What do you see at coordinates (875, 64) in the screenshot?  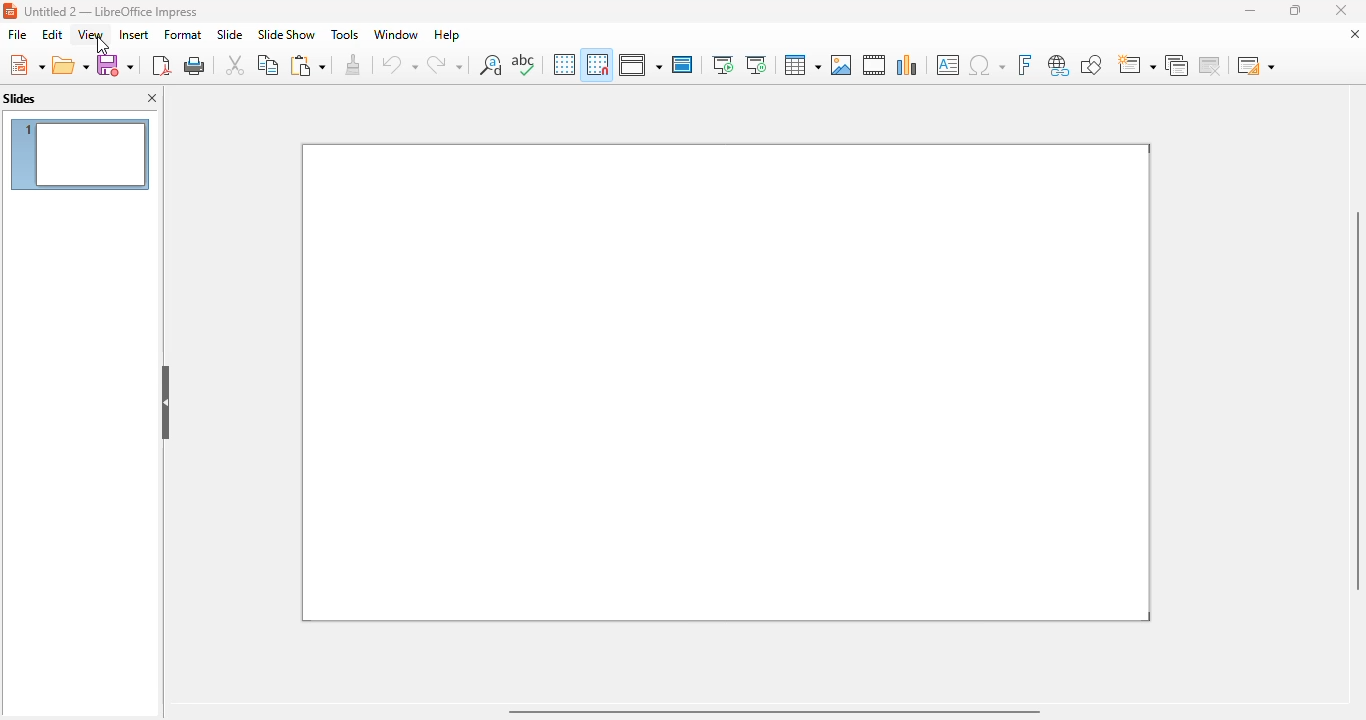 I see `insert audio or video` at bounding box center [875, 64].